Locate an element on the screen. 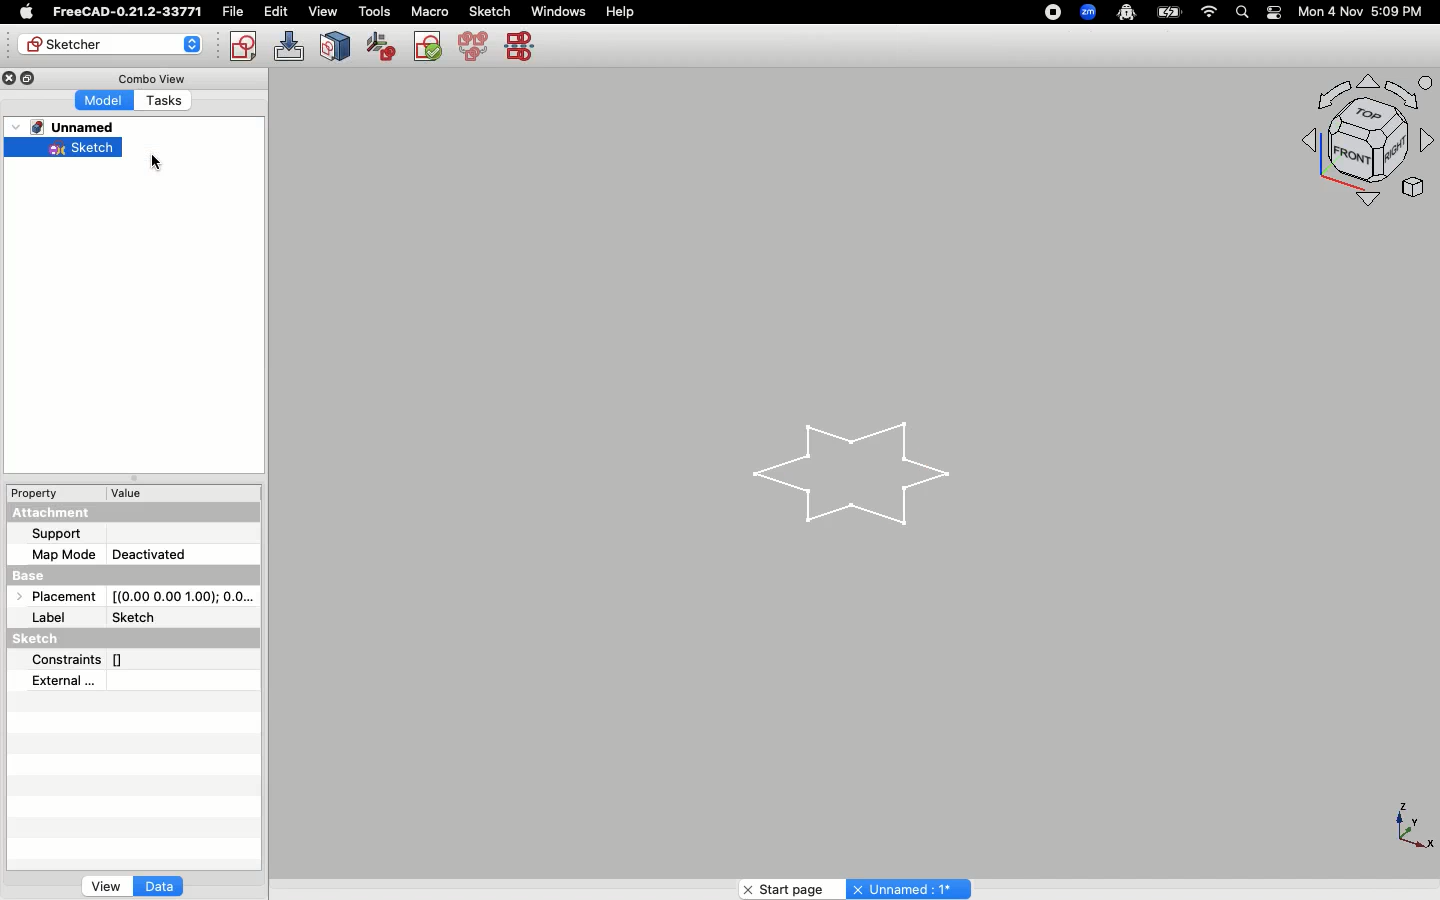  Robot is located at coordinates (1126, 14).